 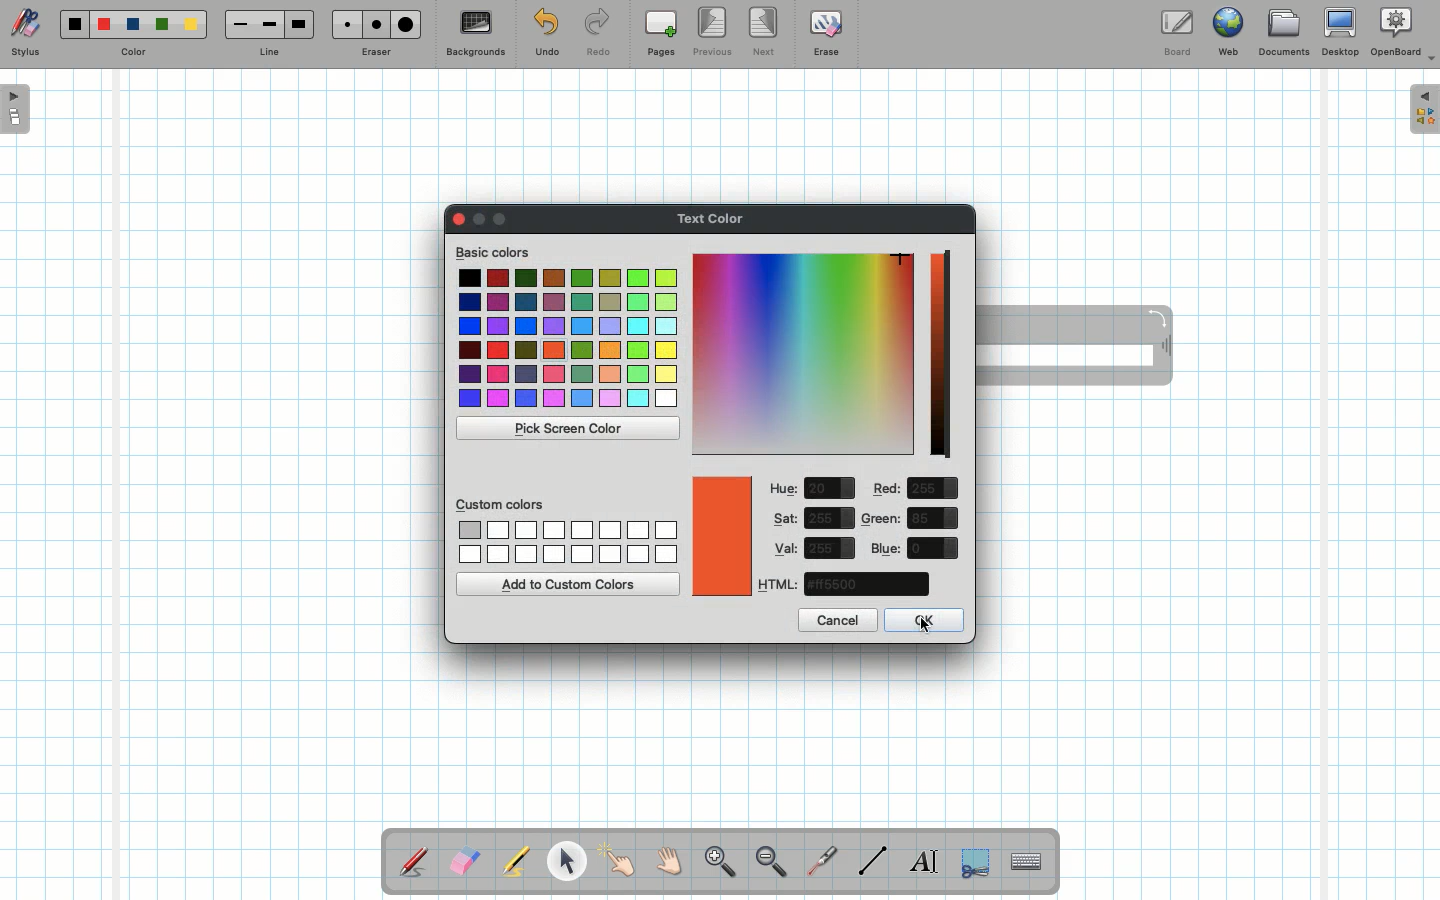 I want to click on Small line, so click(x=237, y=25).